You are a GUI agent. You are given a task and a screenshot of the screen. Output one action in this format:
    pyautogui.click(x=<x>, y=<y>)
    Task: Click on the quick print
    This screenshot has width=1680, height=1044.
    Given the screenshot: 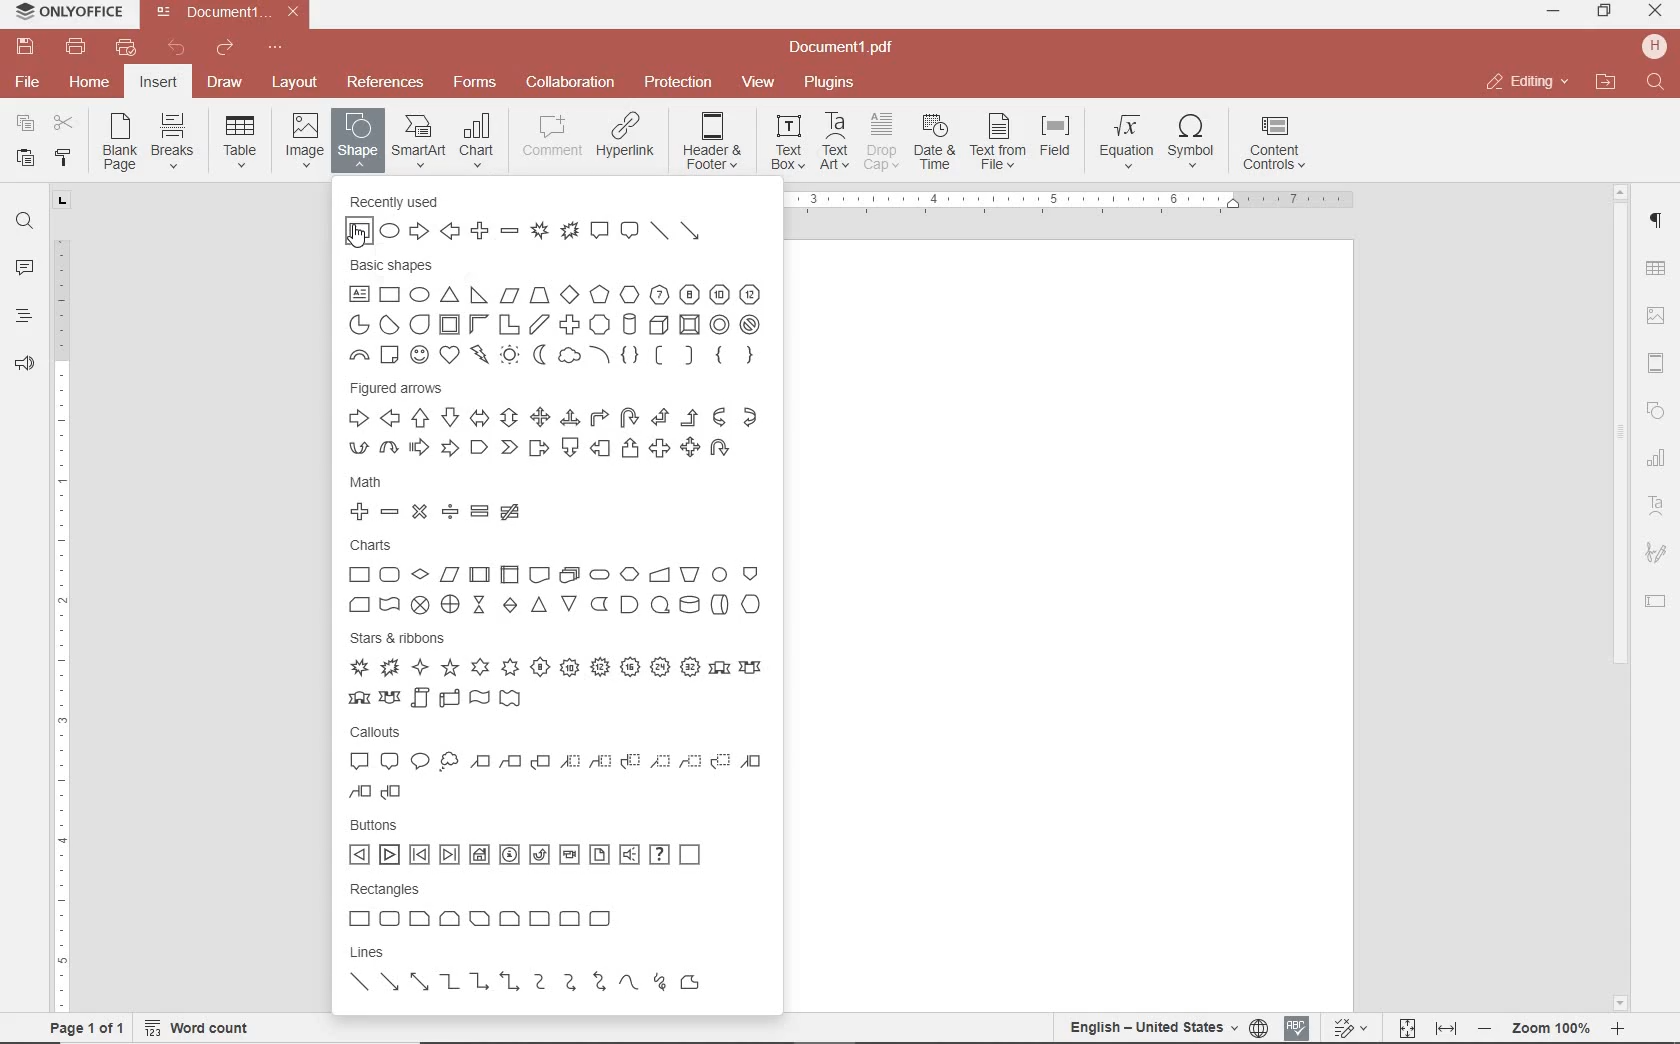 What is the action you would take?
    pyautogui.click(x=124, y=47)
    